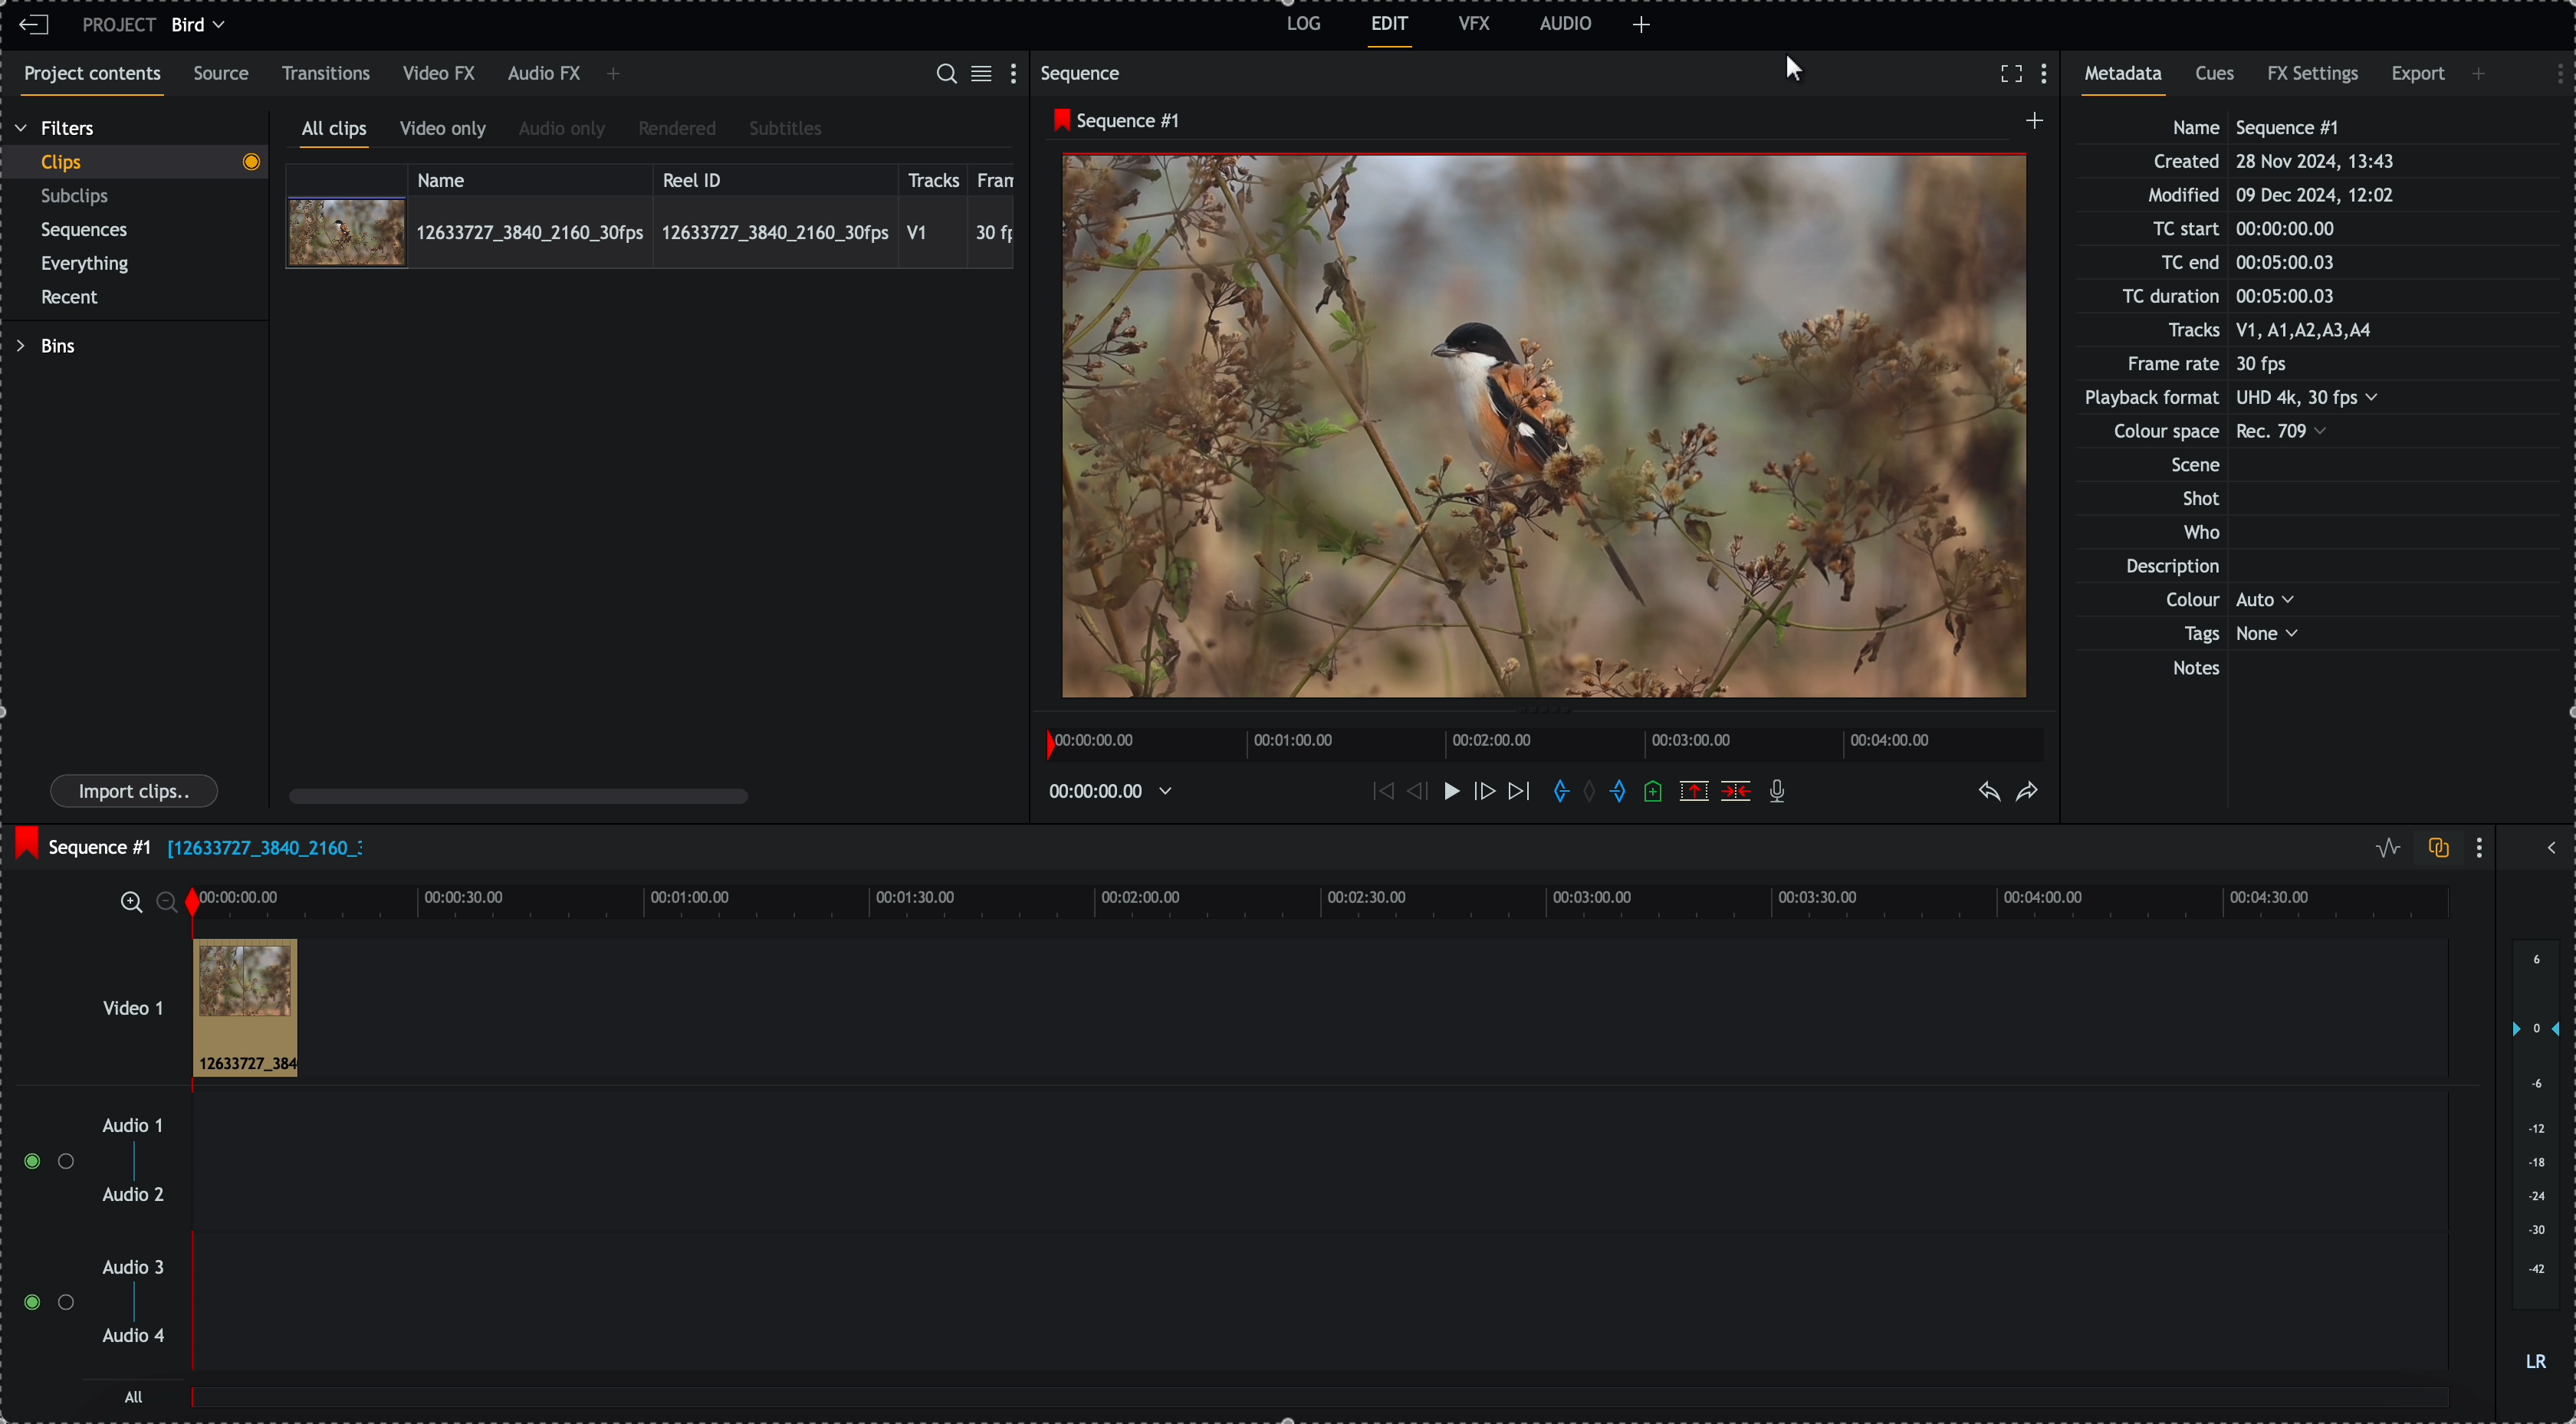  What do you see at coordinates (786, 130) in the screenshot?
I see `subtitles` at bounding box center [786, 130].